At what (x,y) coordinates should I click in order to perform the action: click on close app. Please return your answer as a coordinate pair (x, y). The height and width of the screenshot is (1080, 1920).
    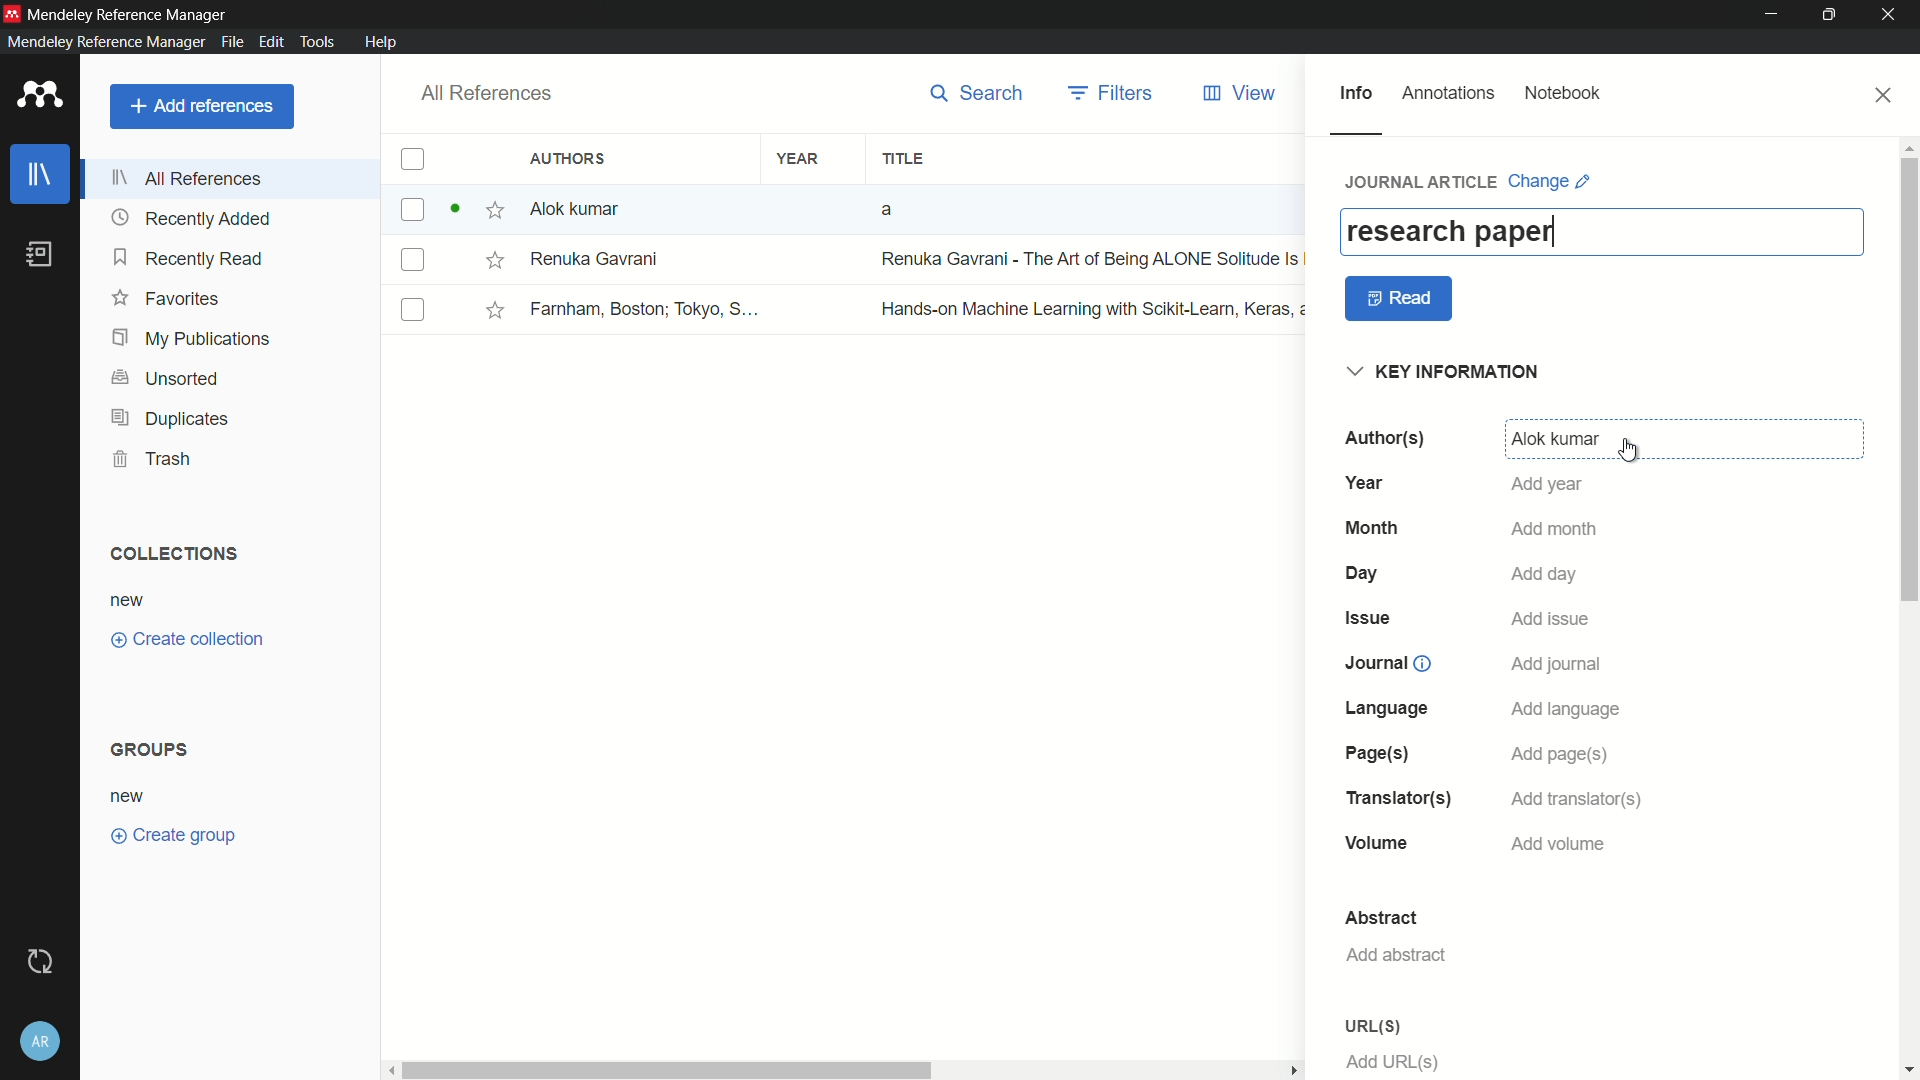
    Looking at the image, I should click on (1892, 15).